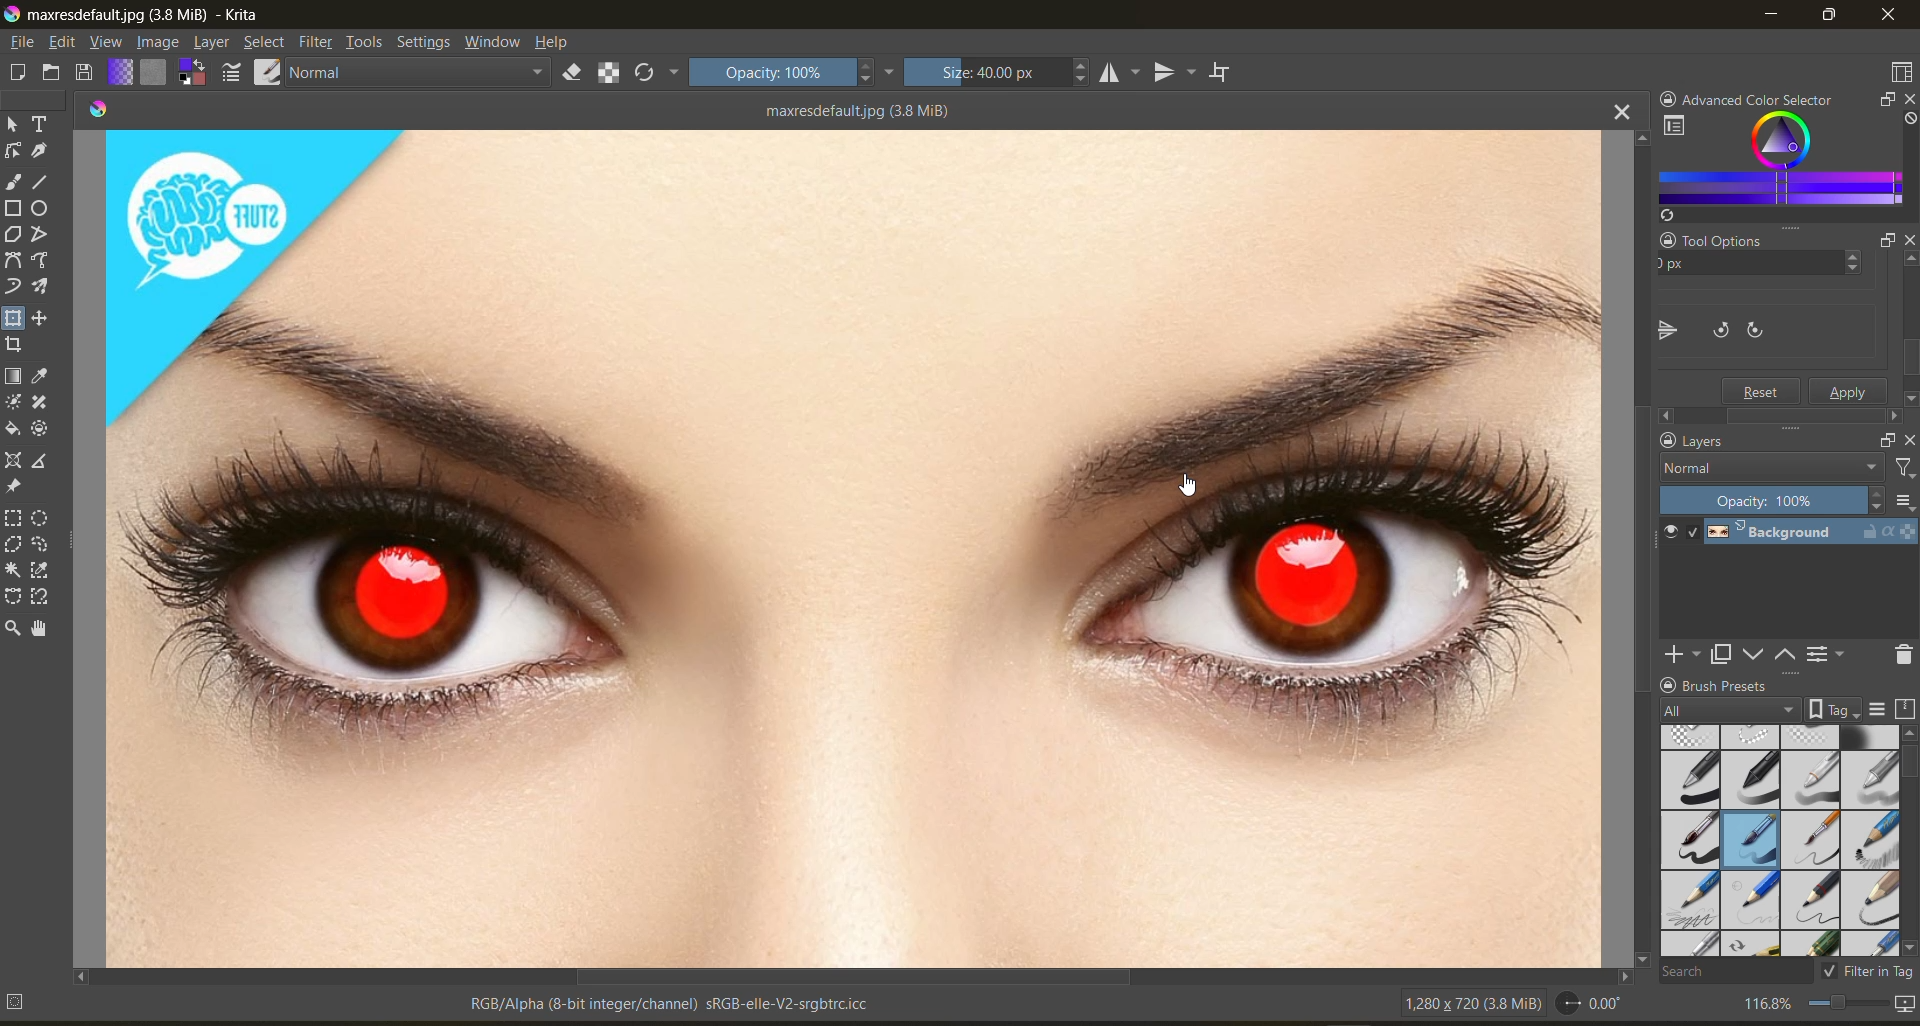 This screenshot has height=1026, width=1920. I want to click on Brush Presets, so click(1768, 685).